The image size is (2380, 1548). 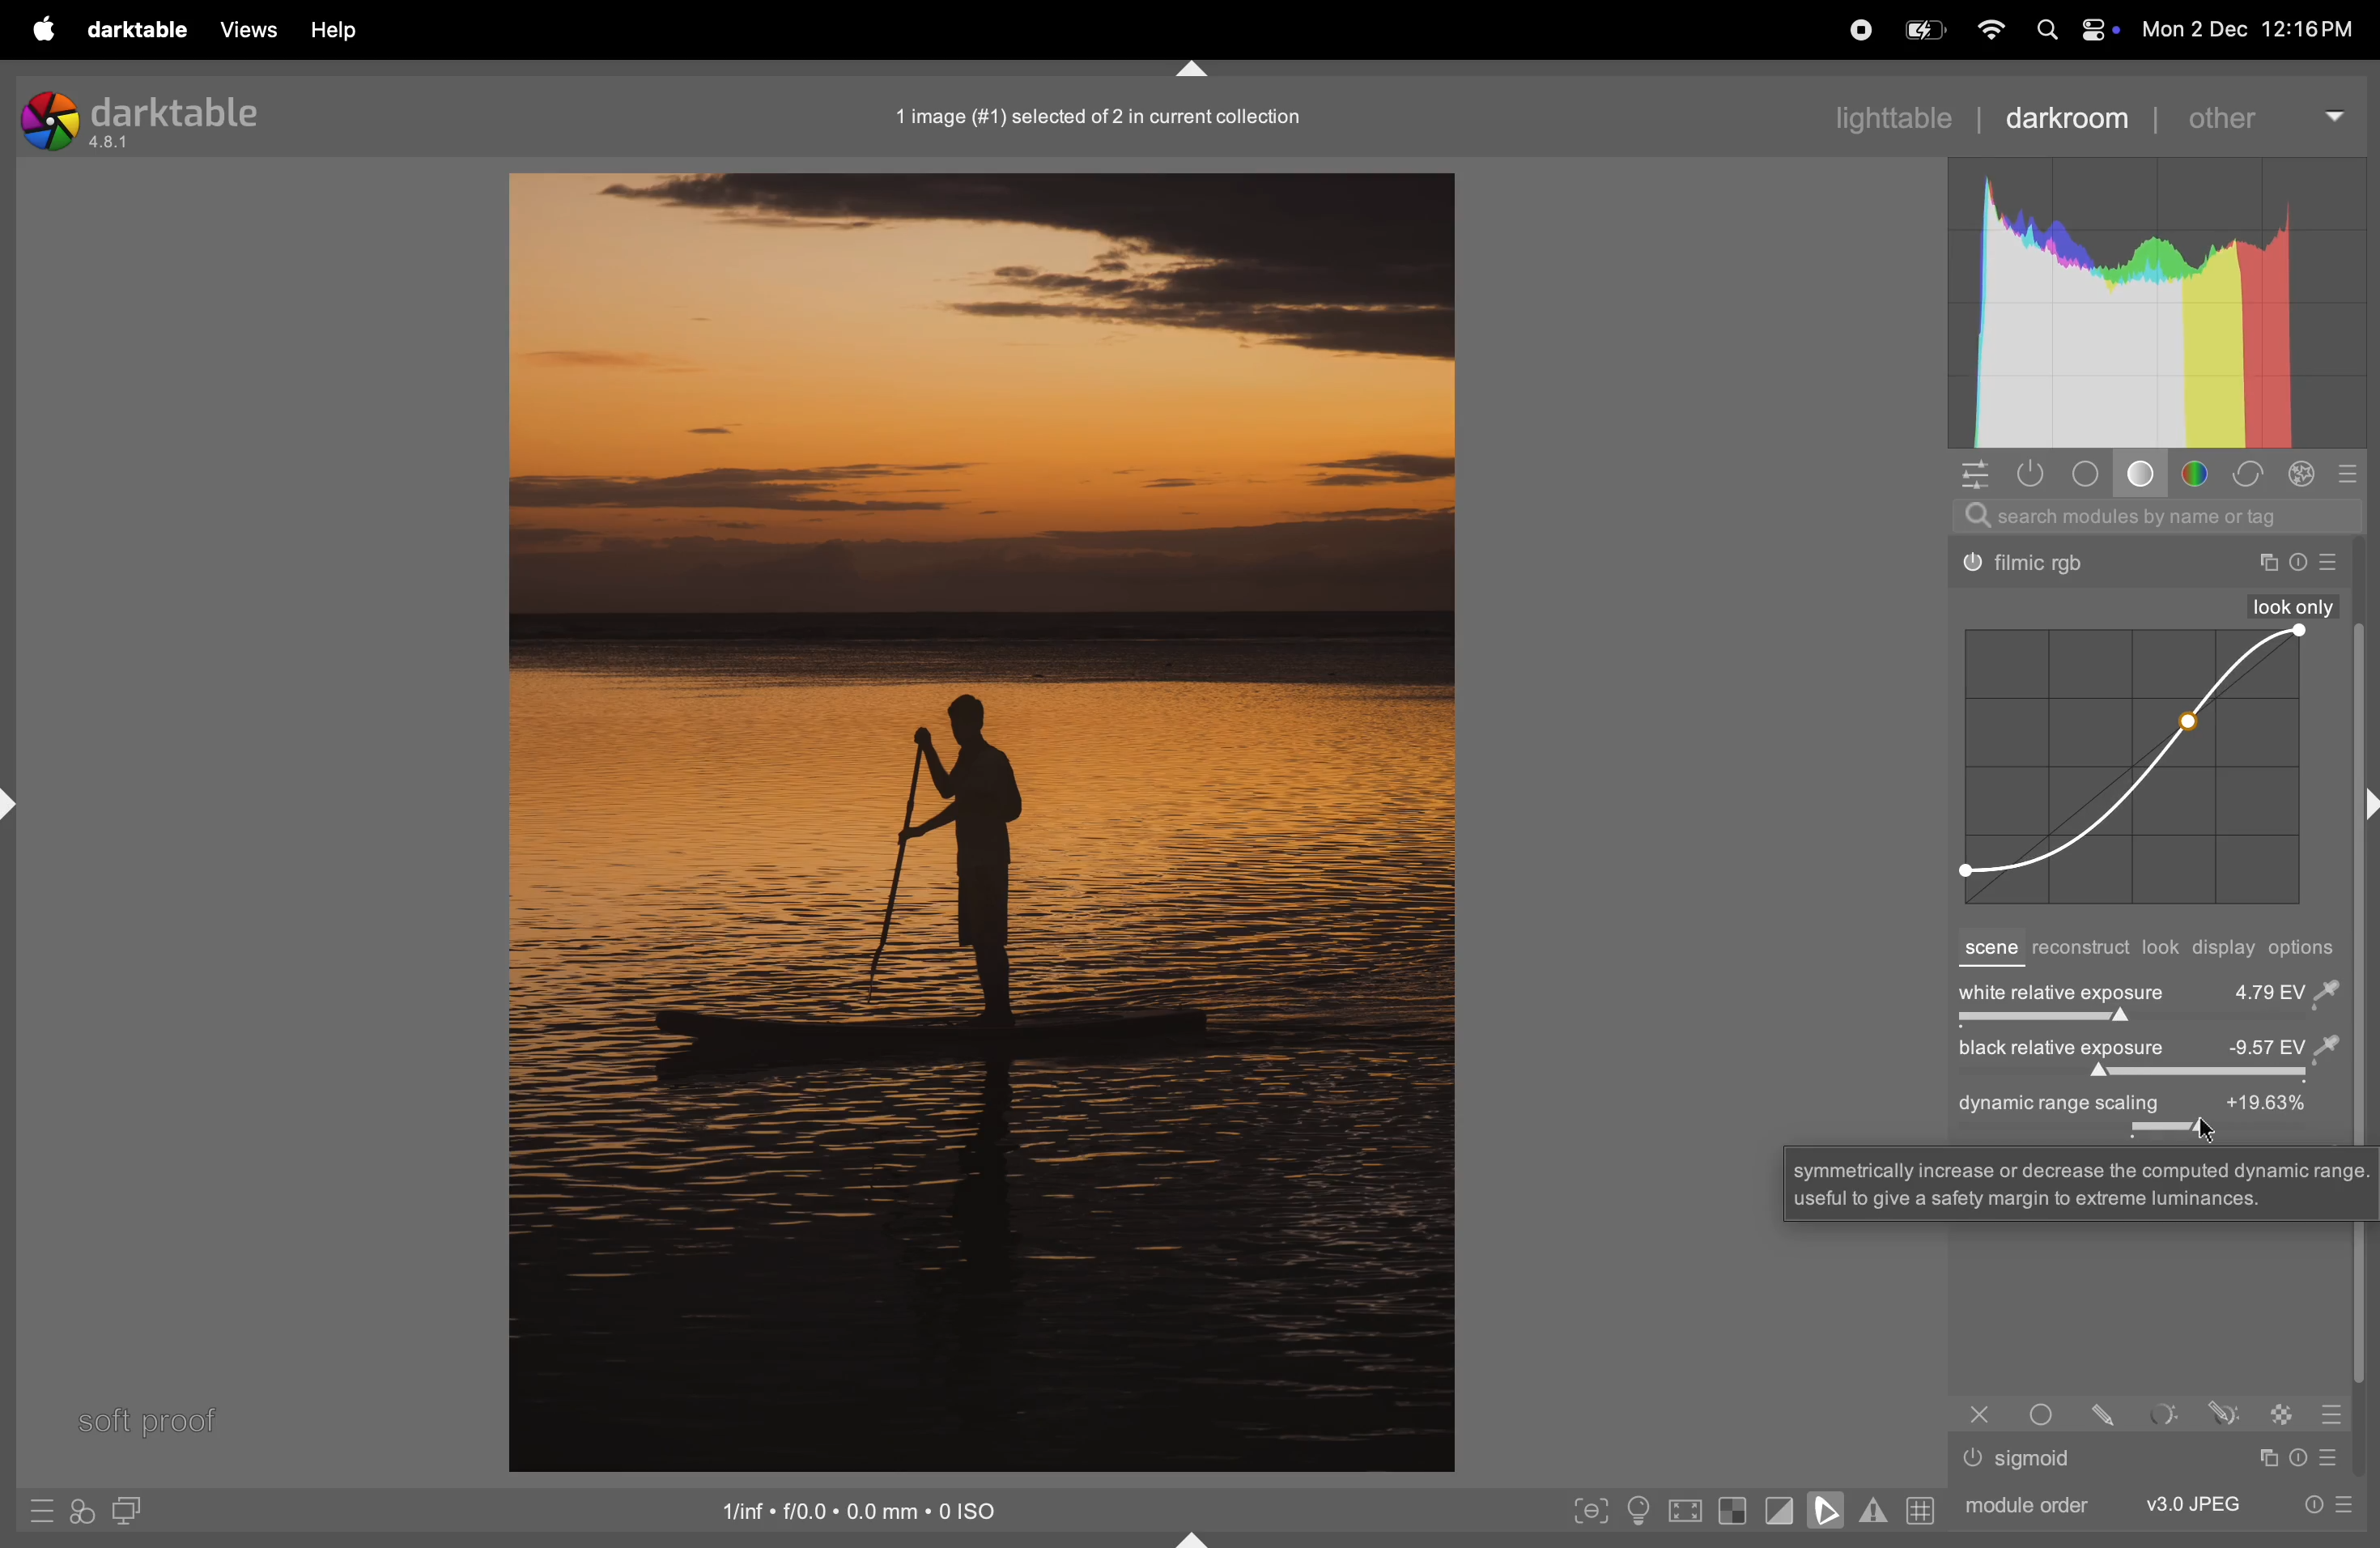 What do you see at coordinates (2262, 115) in the screenshot?
I see `other` at bounding box center [2262, 115].